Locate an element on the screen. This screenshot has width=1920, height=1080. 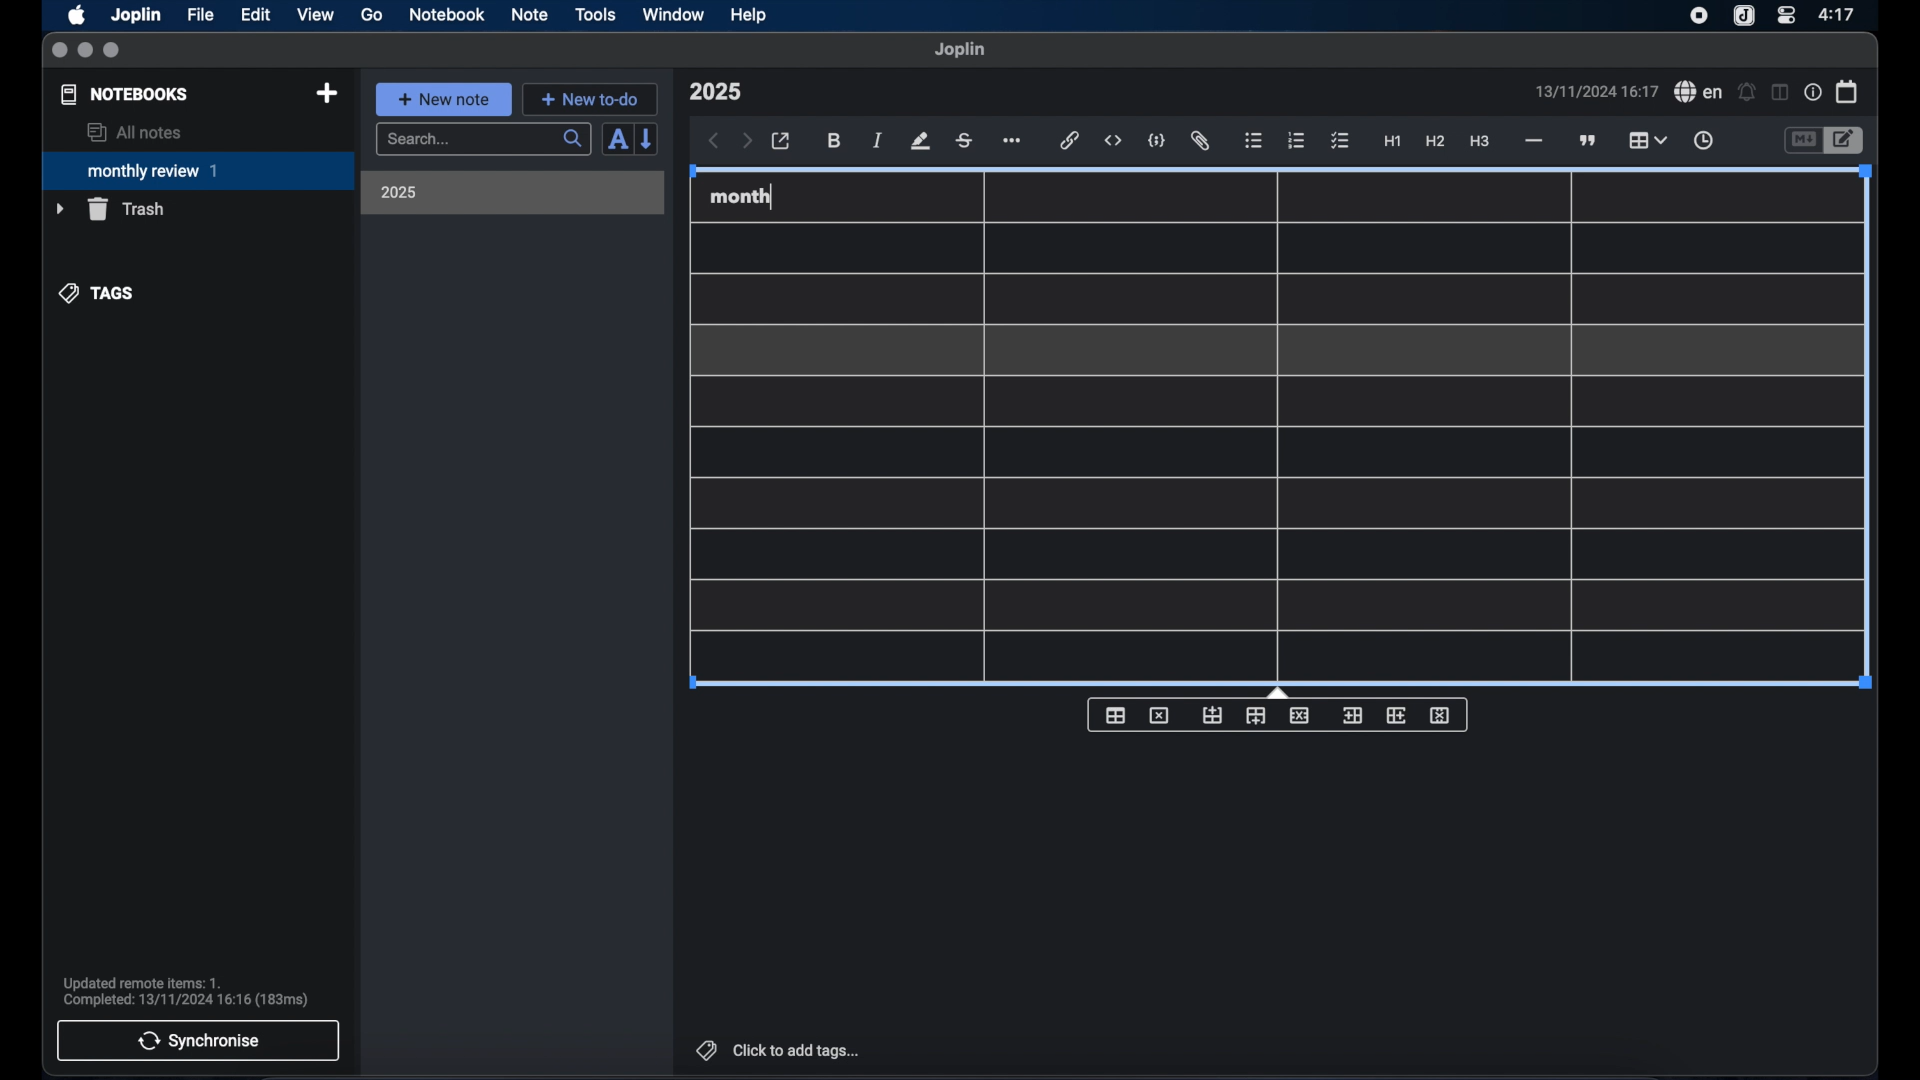
toggle editor is located at coordinates (1847, 141).